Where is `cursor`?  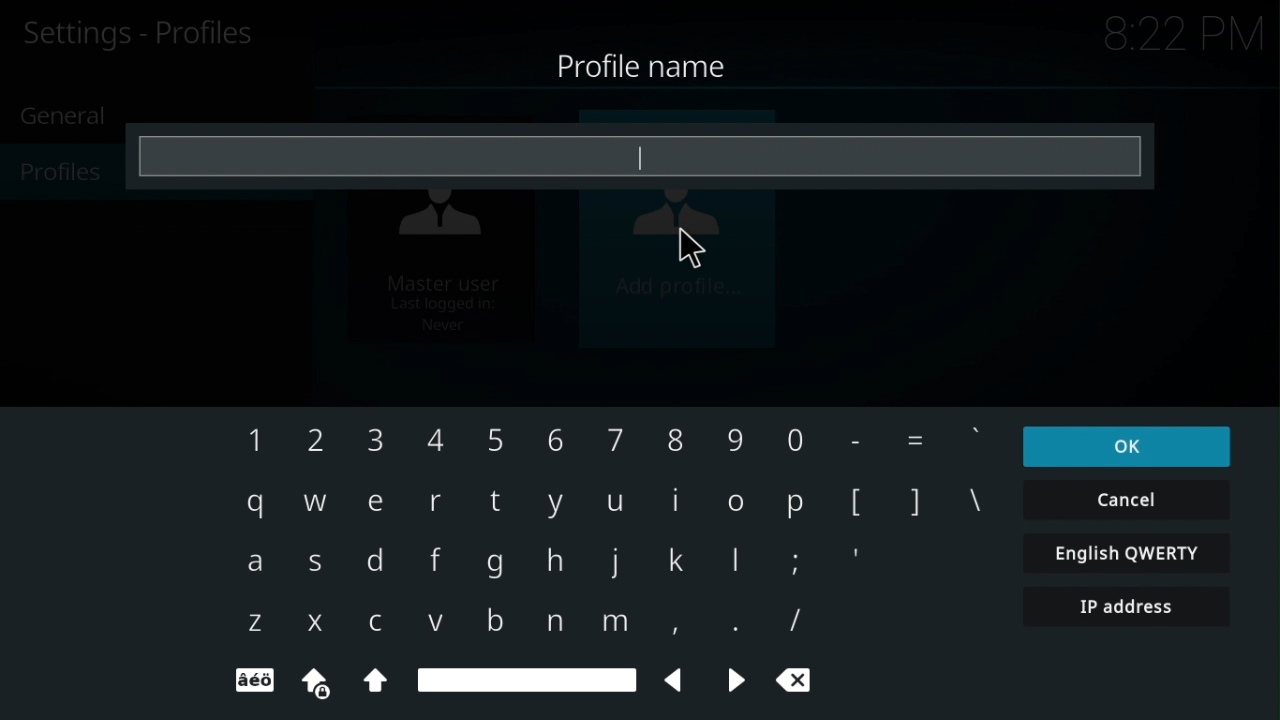
cursor is located at coordinates (691, 250).